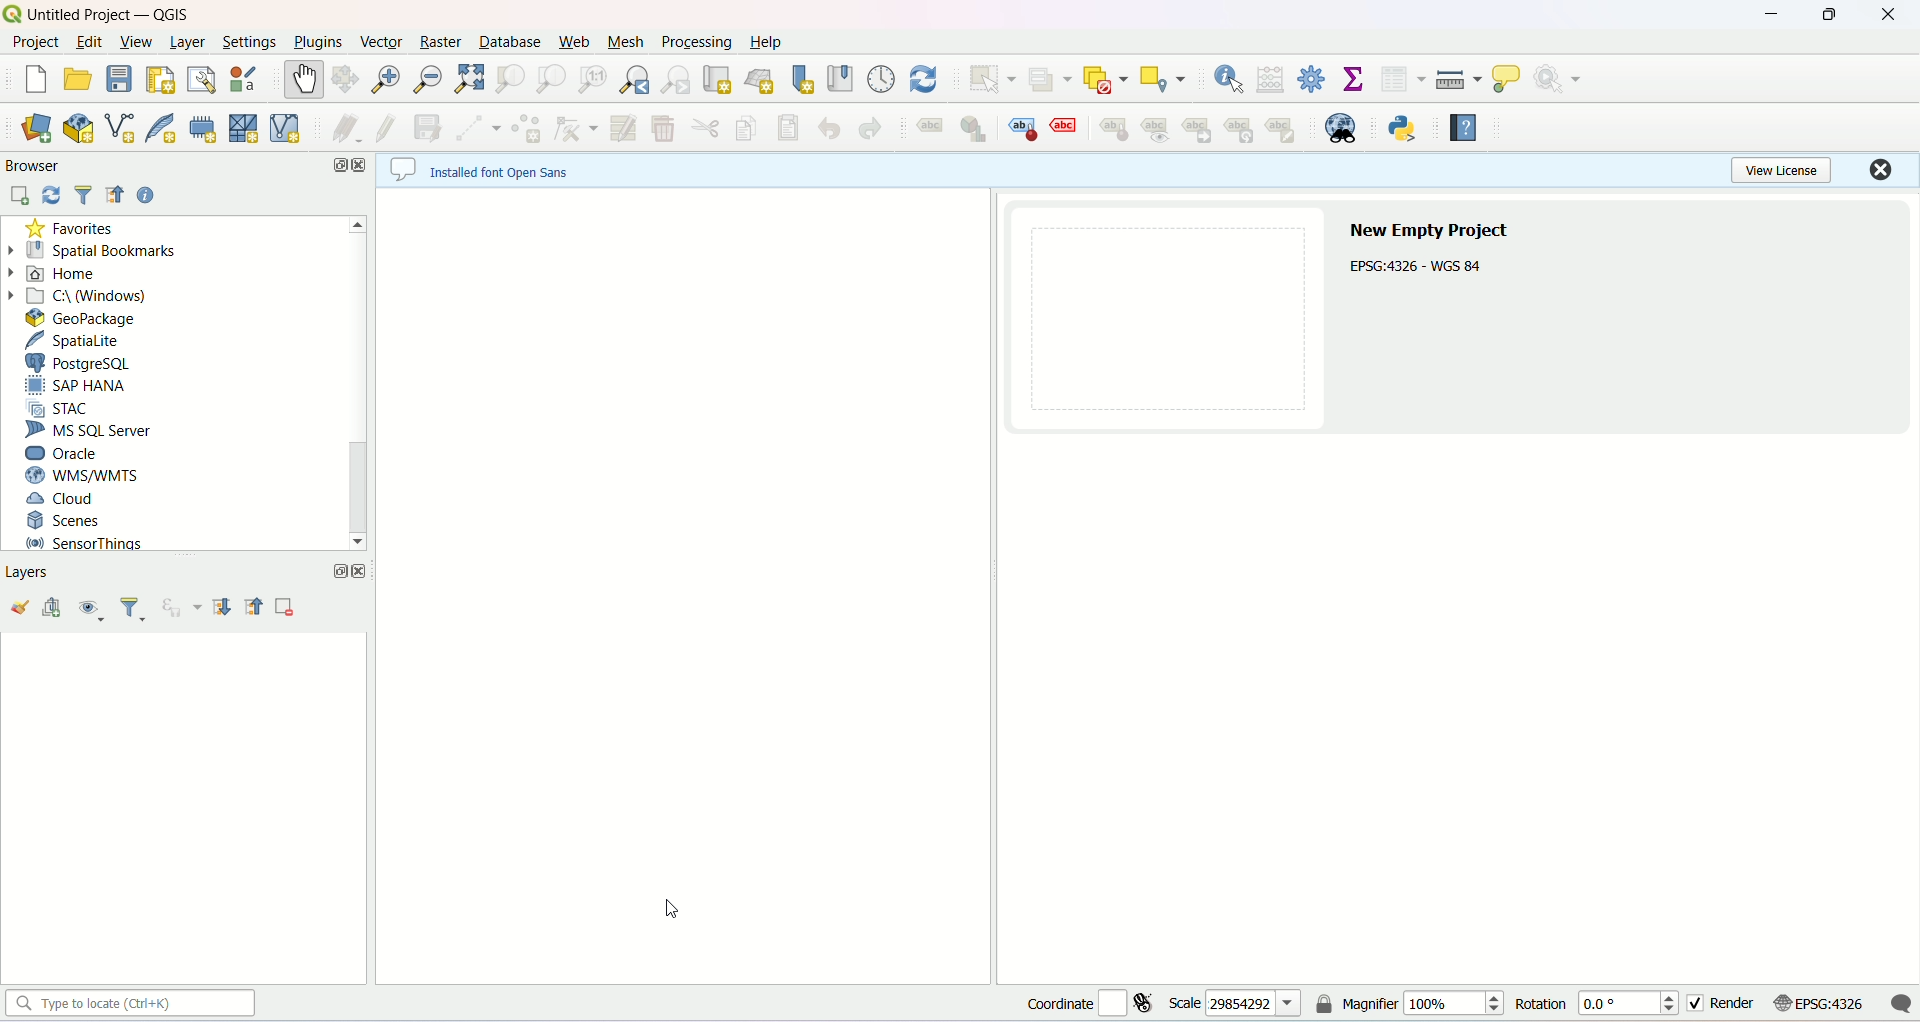 Image resolution: width=1920 pixels, height=1022 pixels. Describe the element at coordinates (676, 78) in the screenshot. I see `zoom next` at that location.